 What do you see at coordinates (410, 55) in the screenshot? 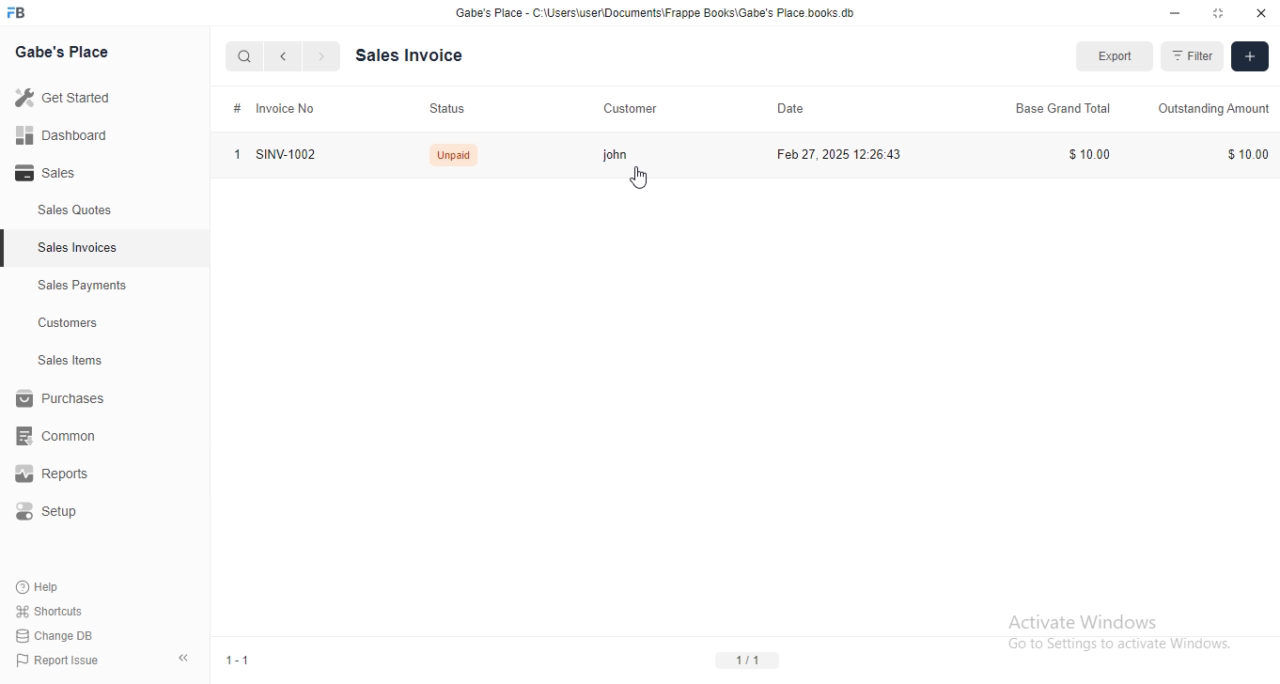
I see `sales invoice` at bounding box center [410, 55].